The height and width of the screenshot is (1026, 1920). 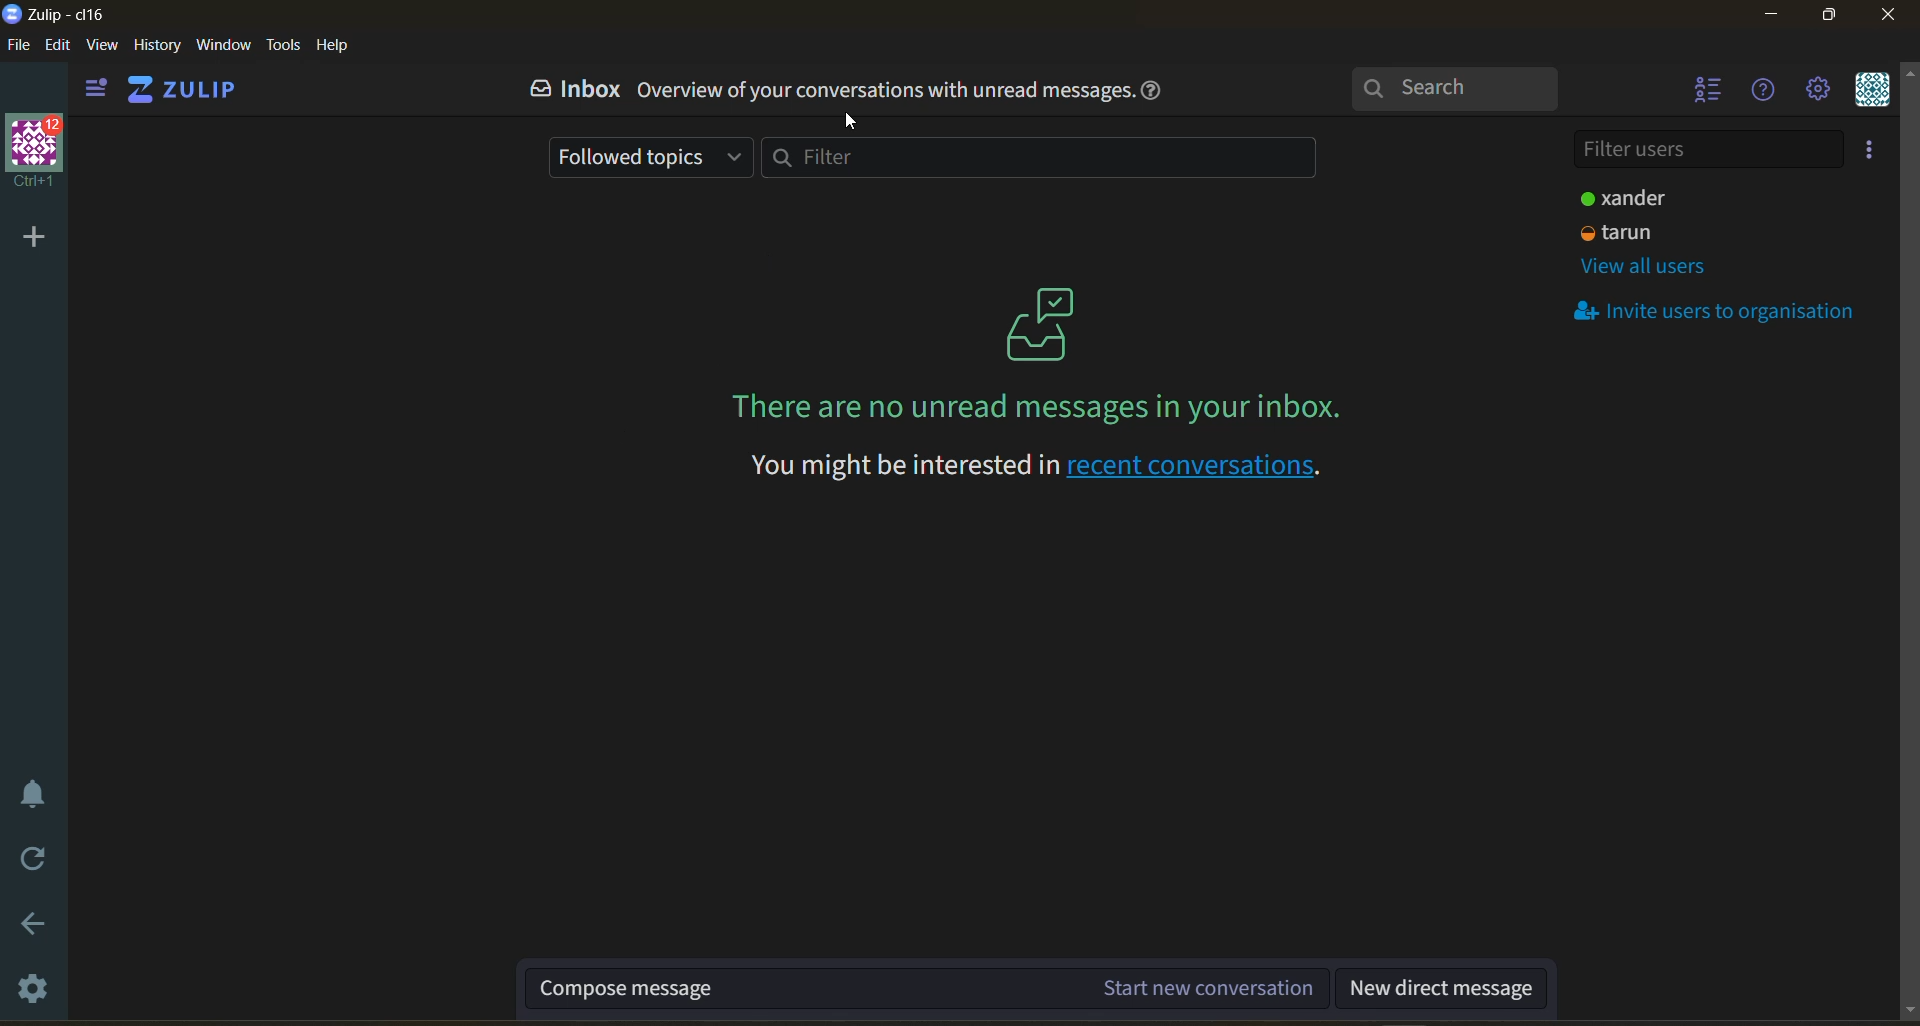 I want to click on view, so click(x=107, y=47).